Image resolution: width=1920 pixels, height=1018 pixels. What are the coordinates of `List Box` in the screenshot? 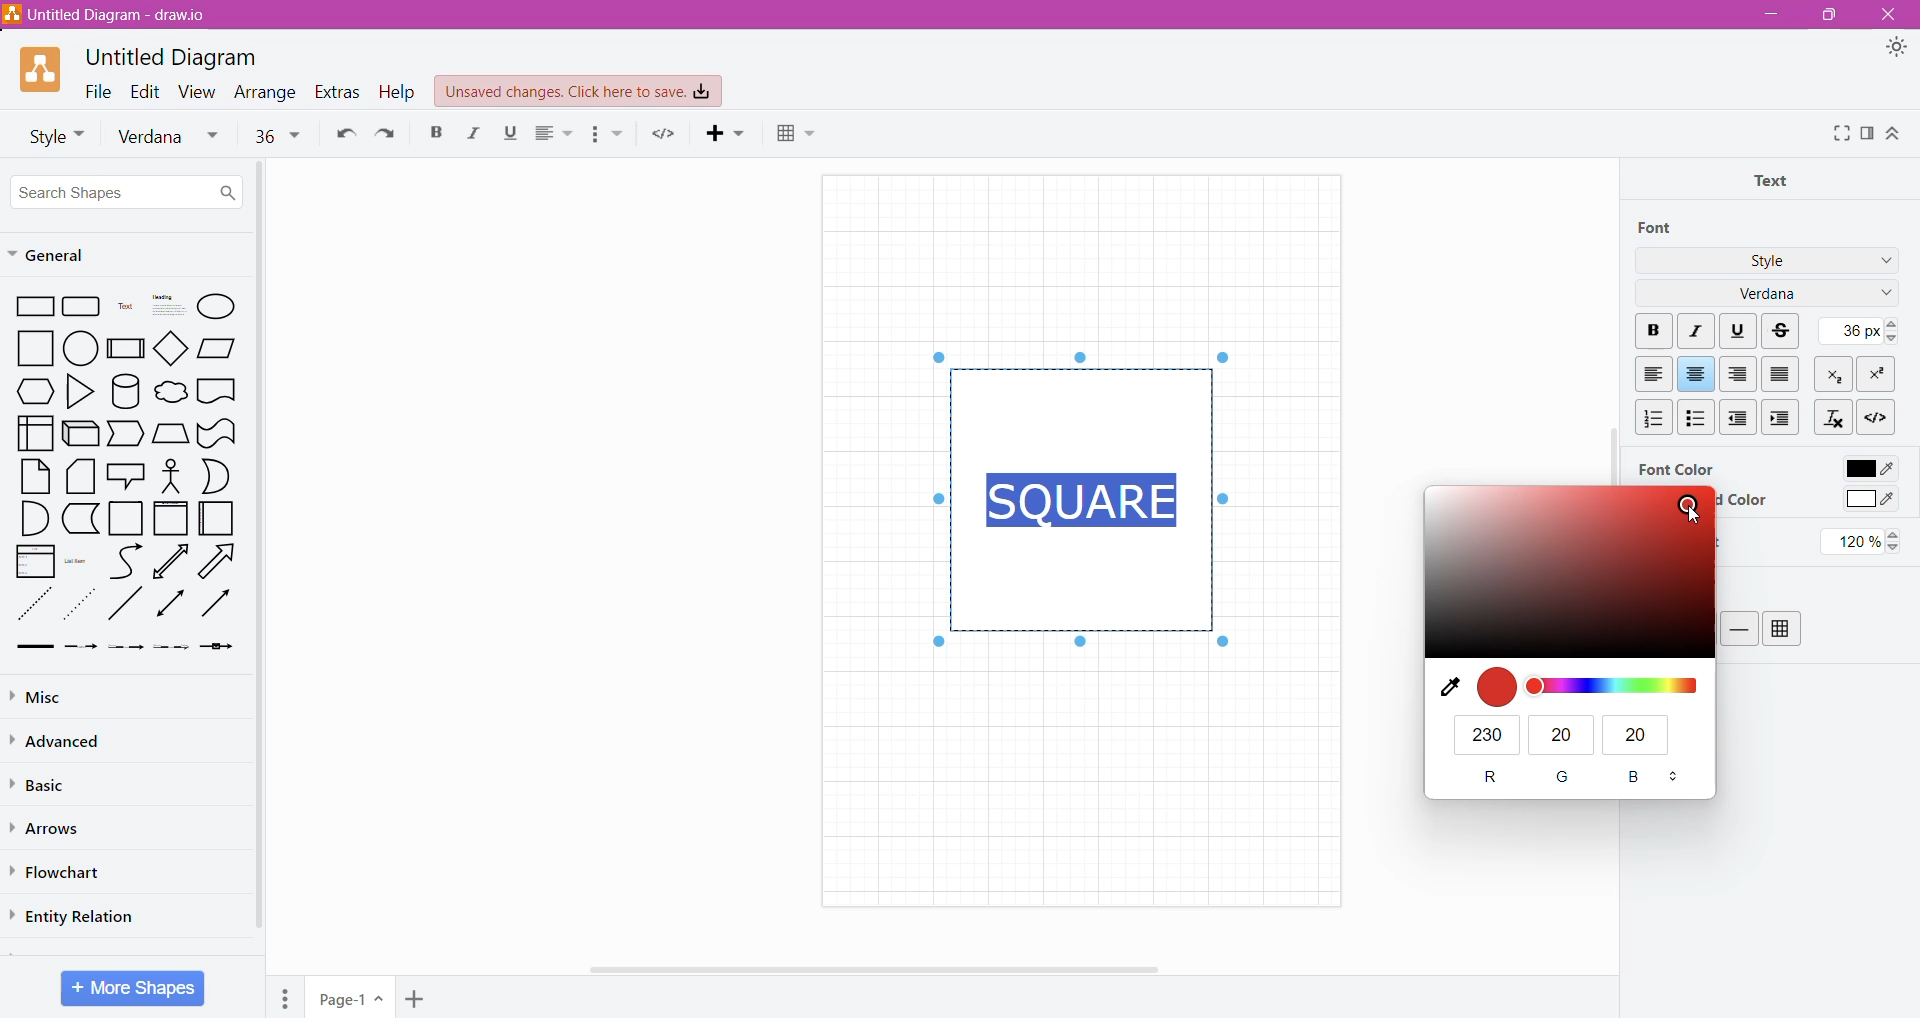 It's located at (33, 561).